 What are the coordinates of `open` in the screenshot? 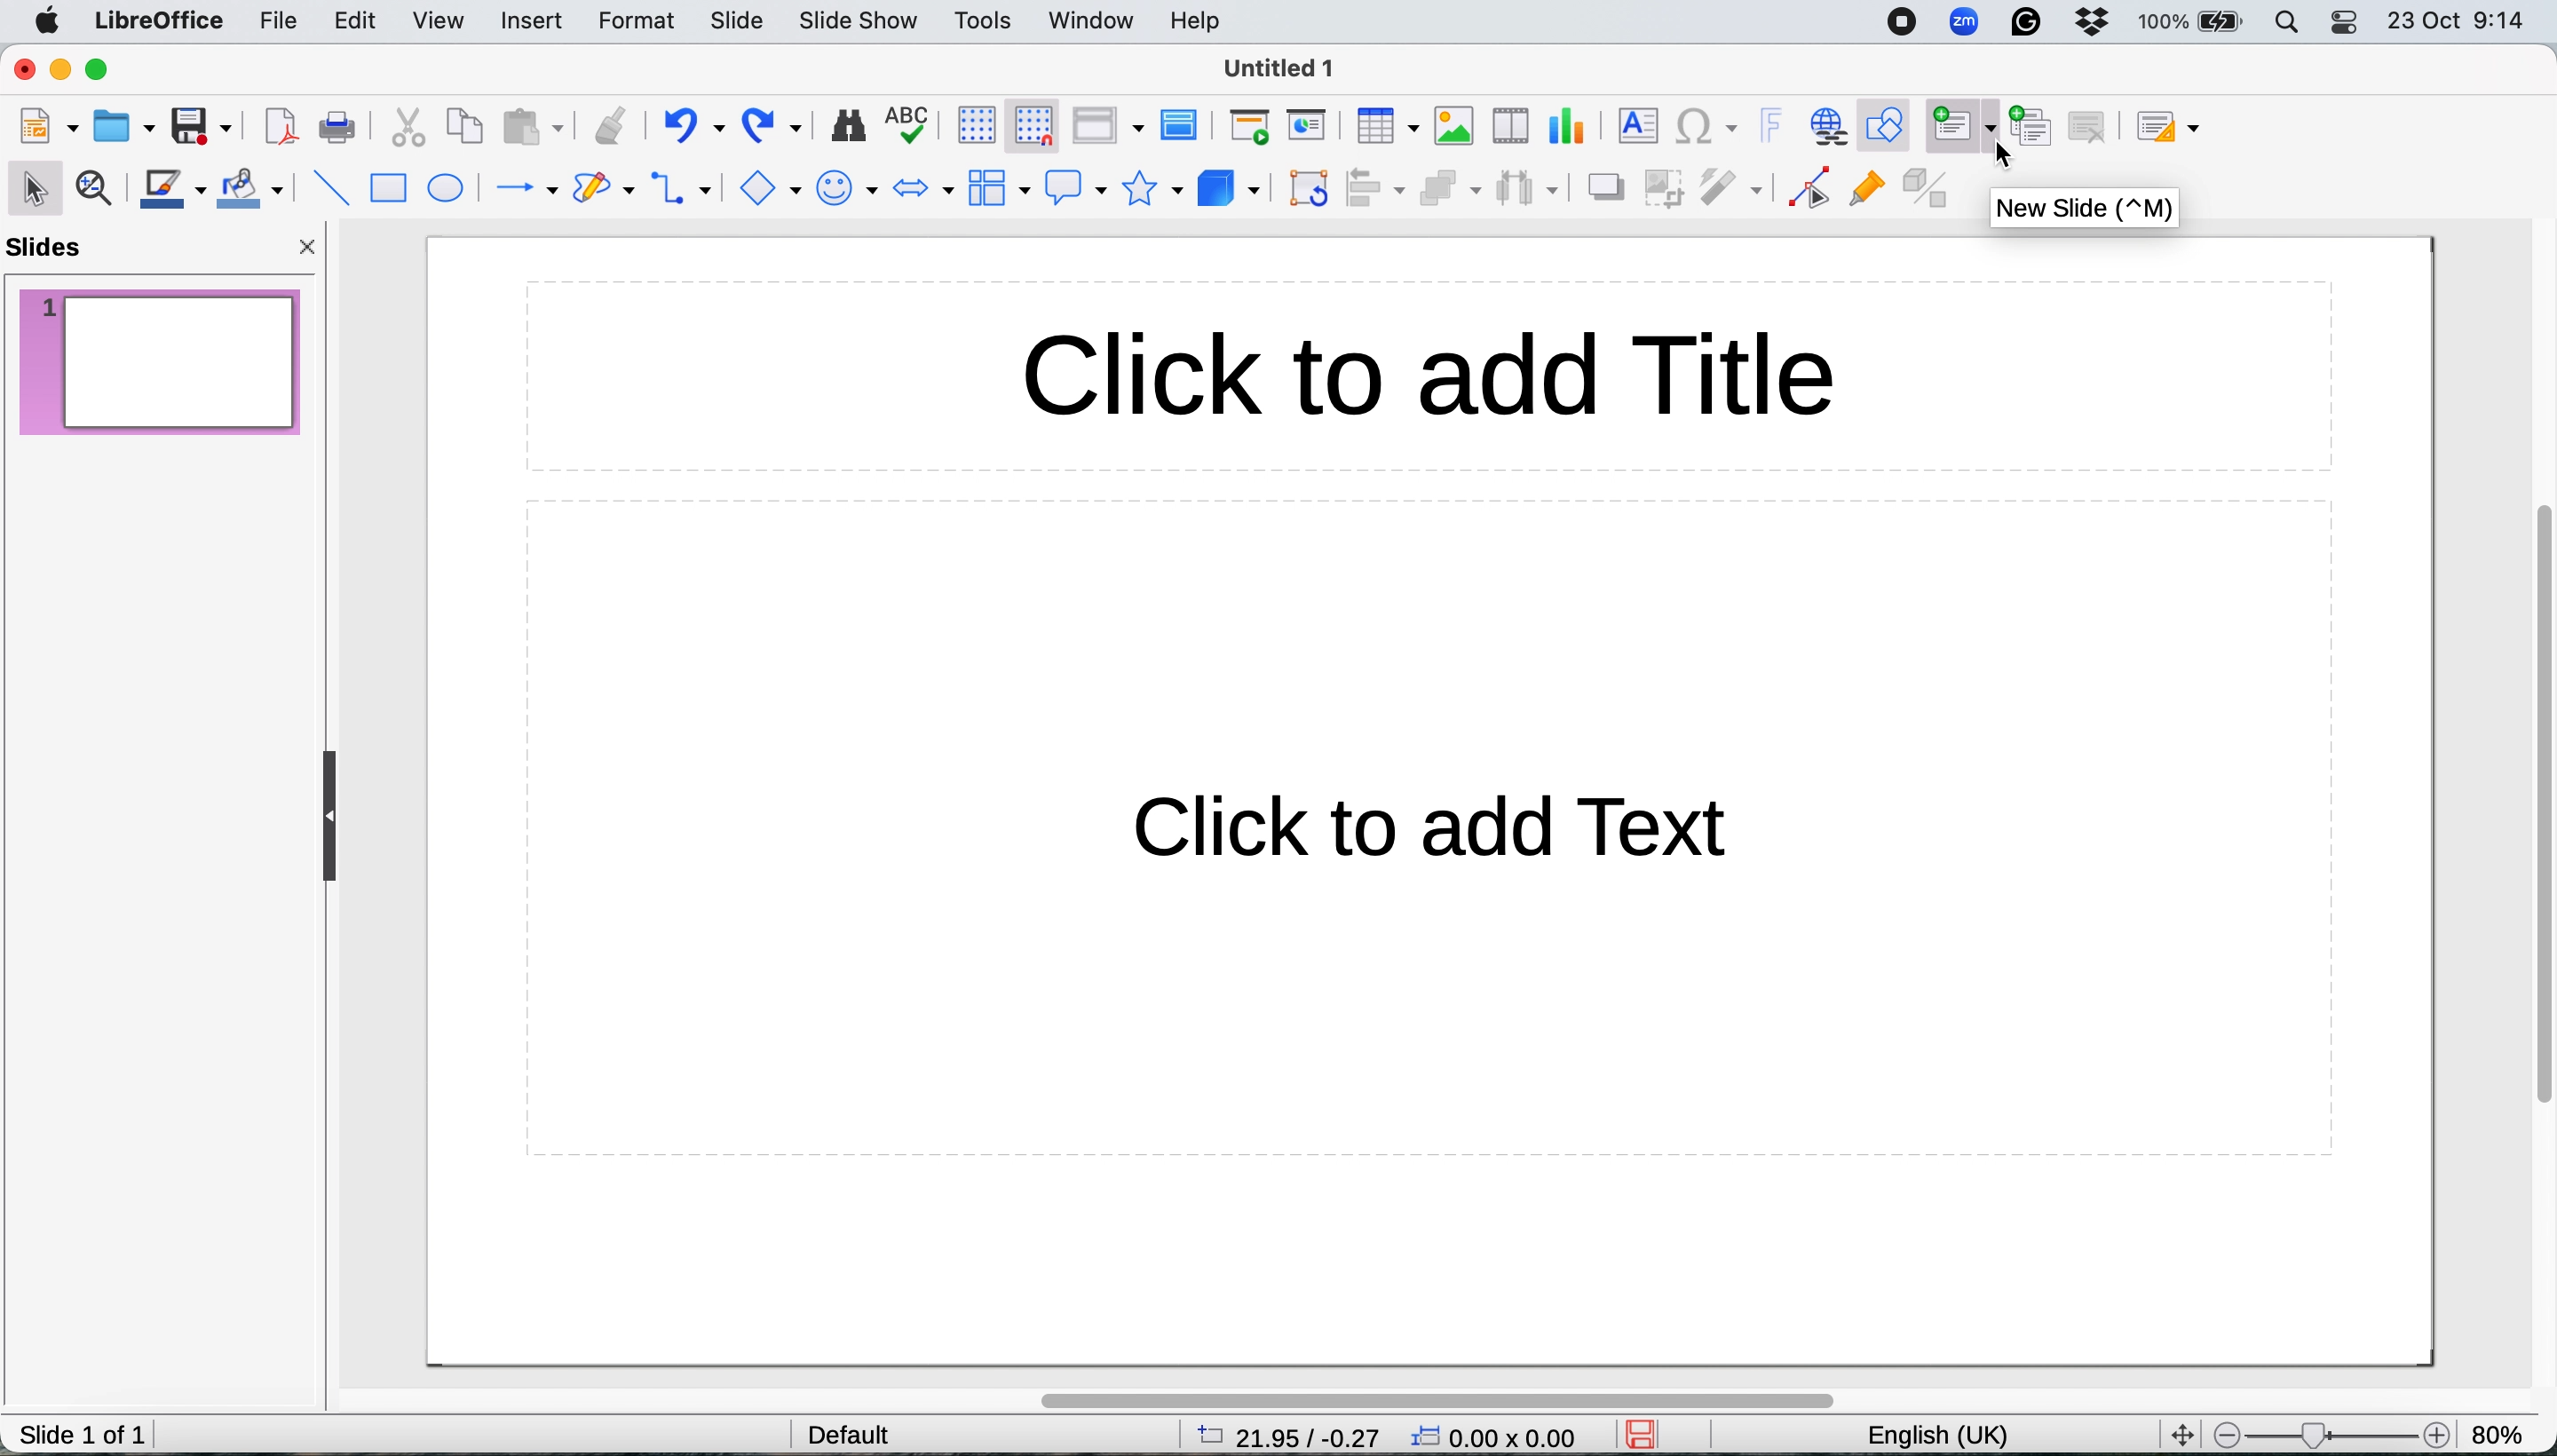 It's located at (124, 128).